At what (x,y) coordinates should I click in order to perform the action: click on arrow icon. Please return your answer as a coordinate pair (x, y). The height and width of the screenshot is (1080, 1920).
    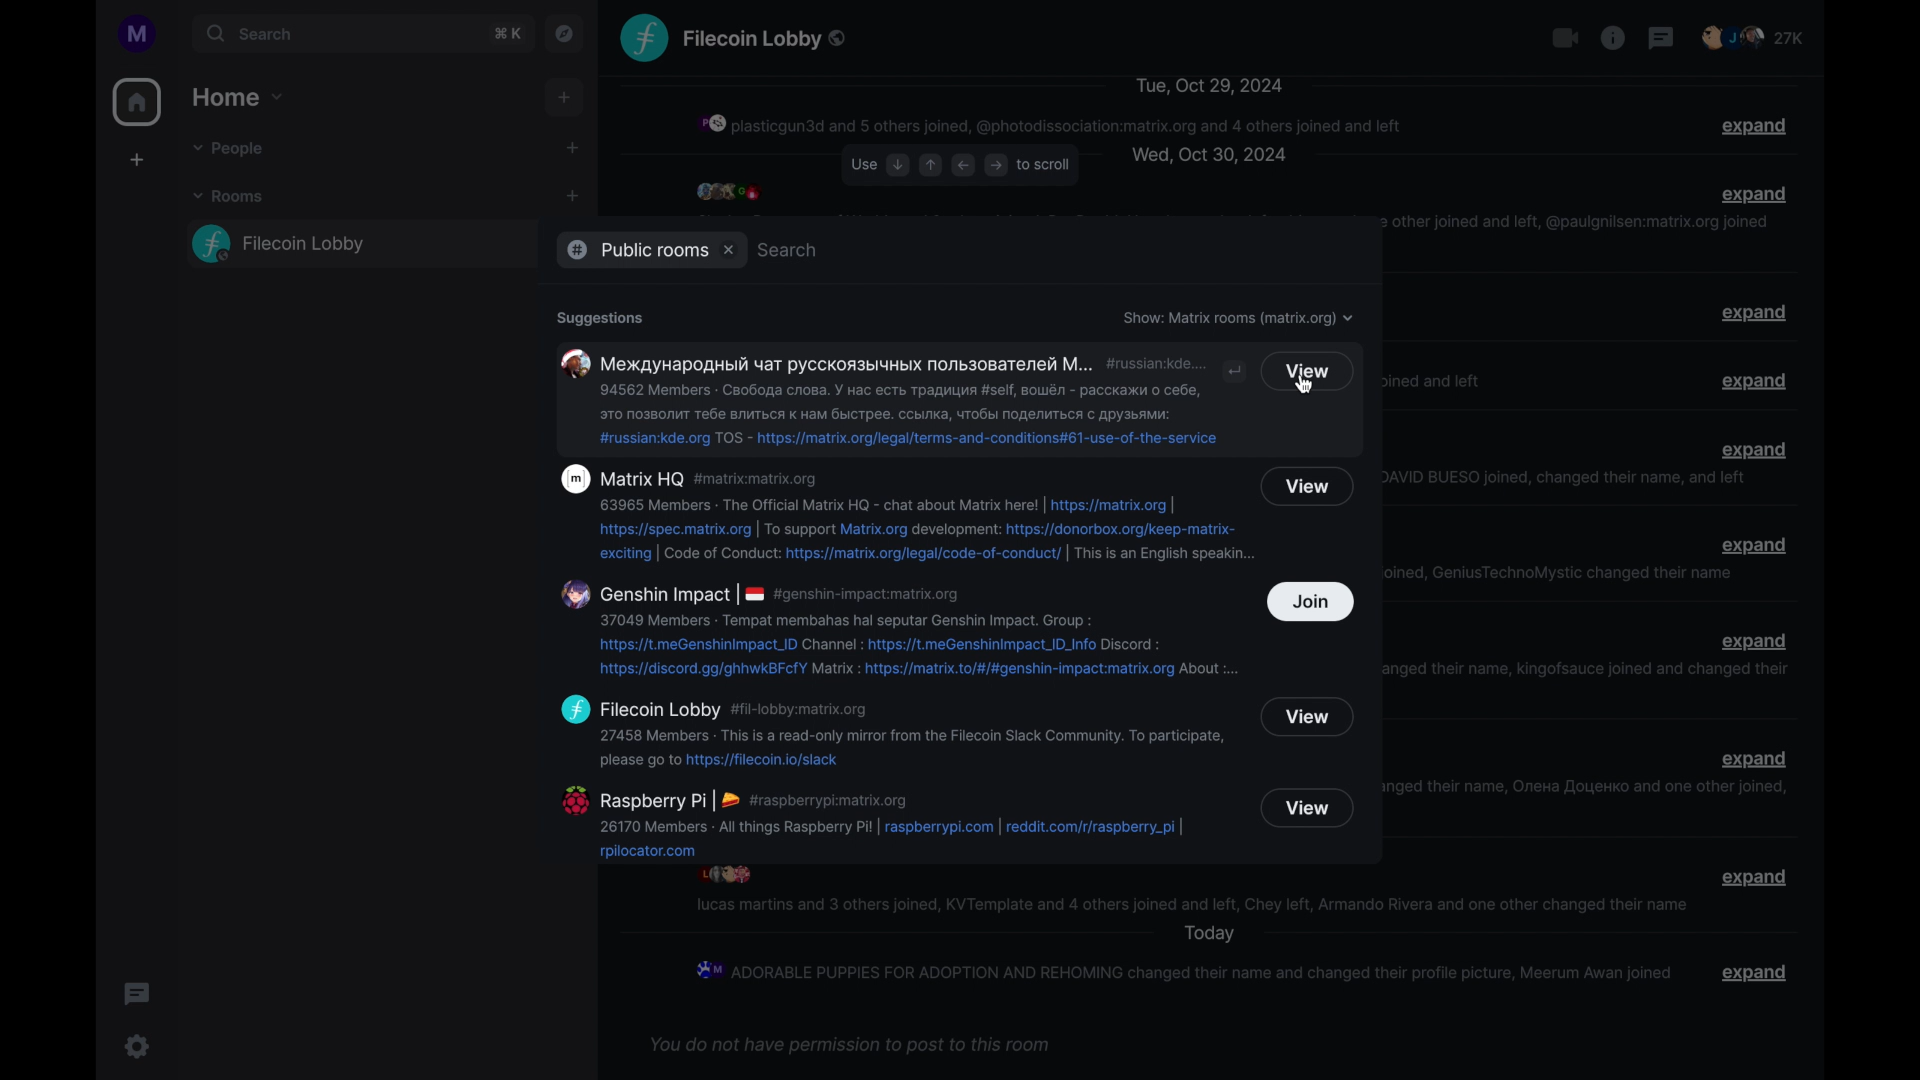
    Looking at the image, I should click on (1237, 371).